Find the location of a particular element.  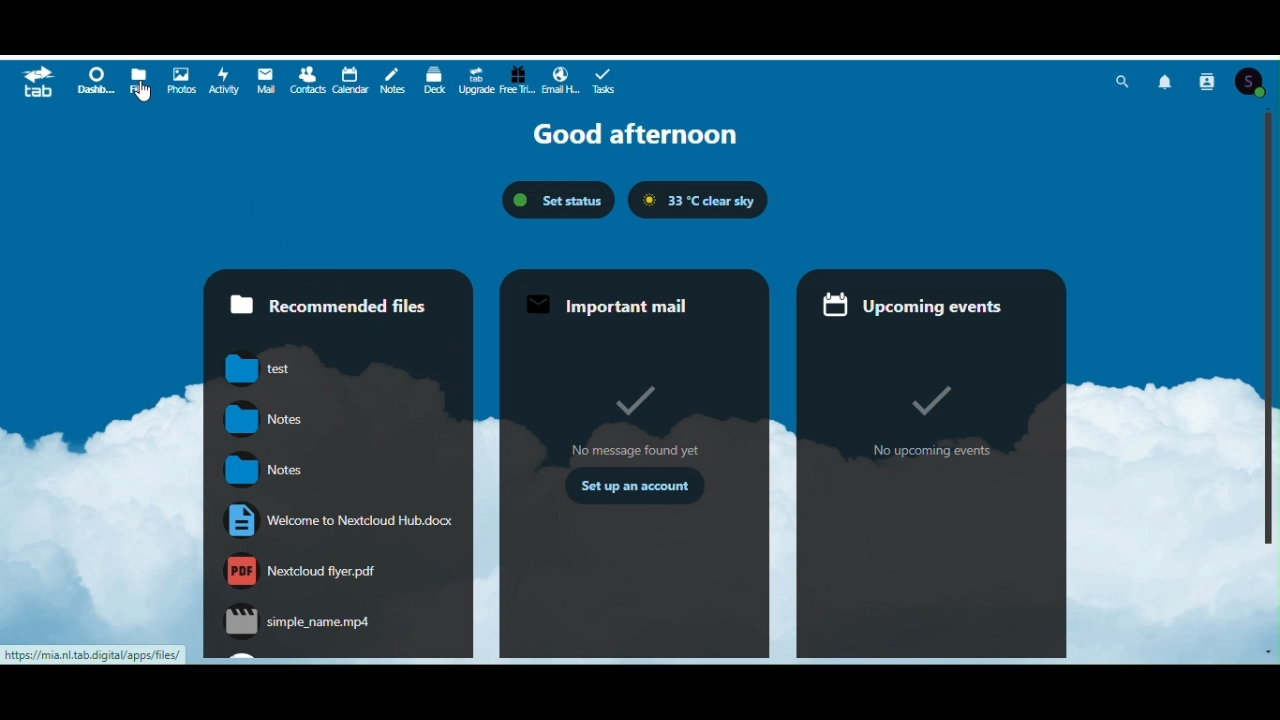

Photos is located at coordinates (182, 77).